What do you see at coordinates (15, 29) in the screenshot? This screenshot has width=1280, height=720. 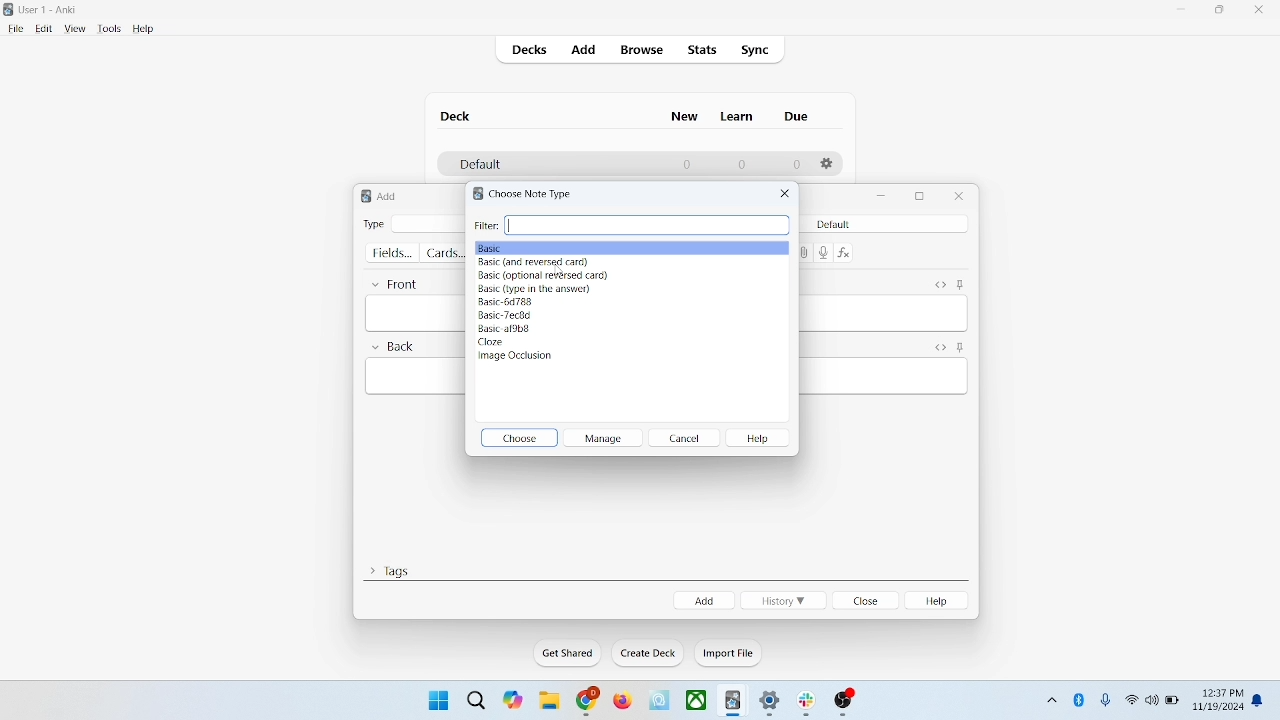 I see `file` at bounding box center [15, 29].